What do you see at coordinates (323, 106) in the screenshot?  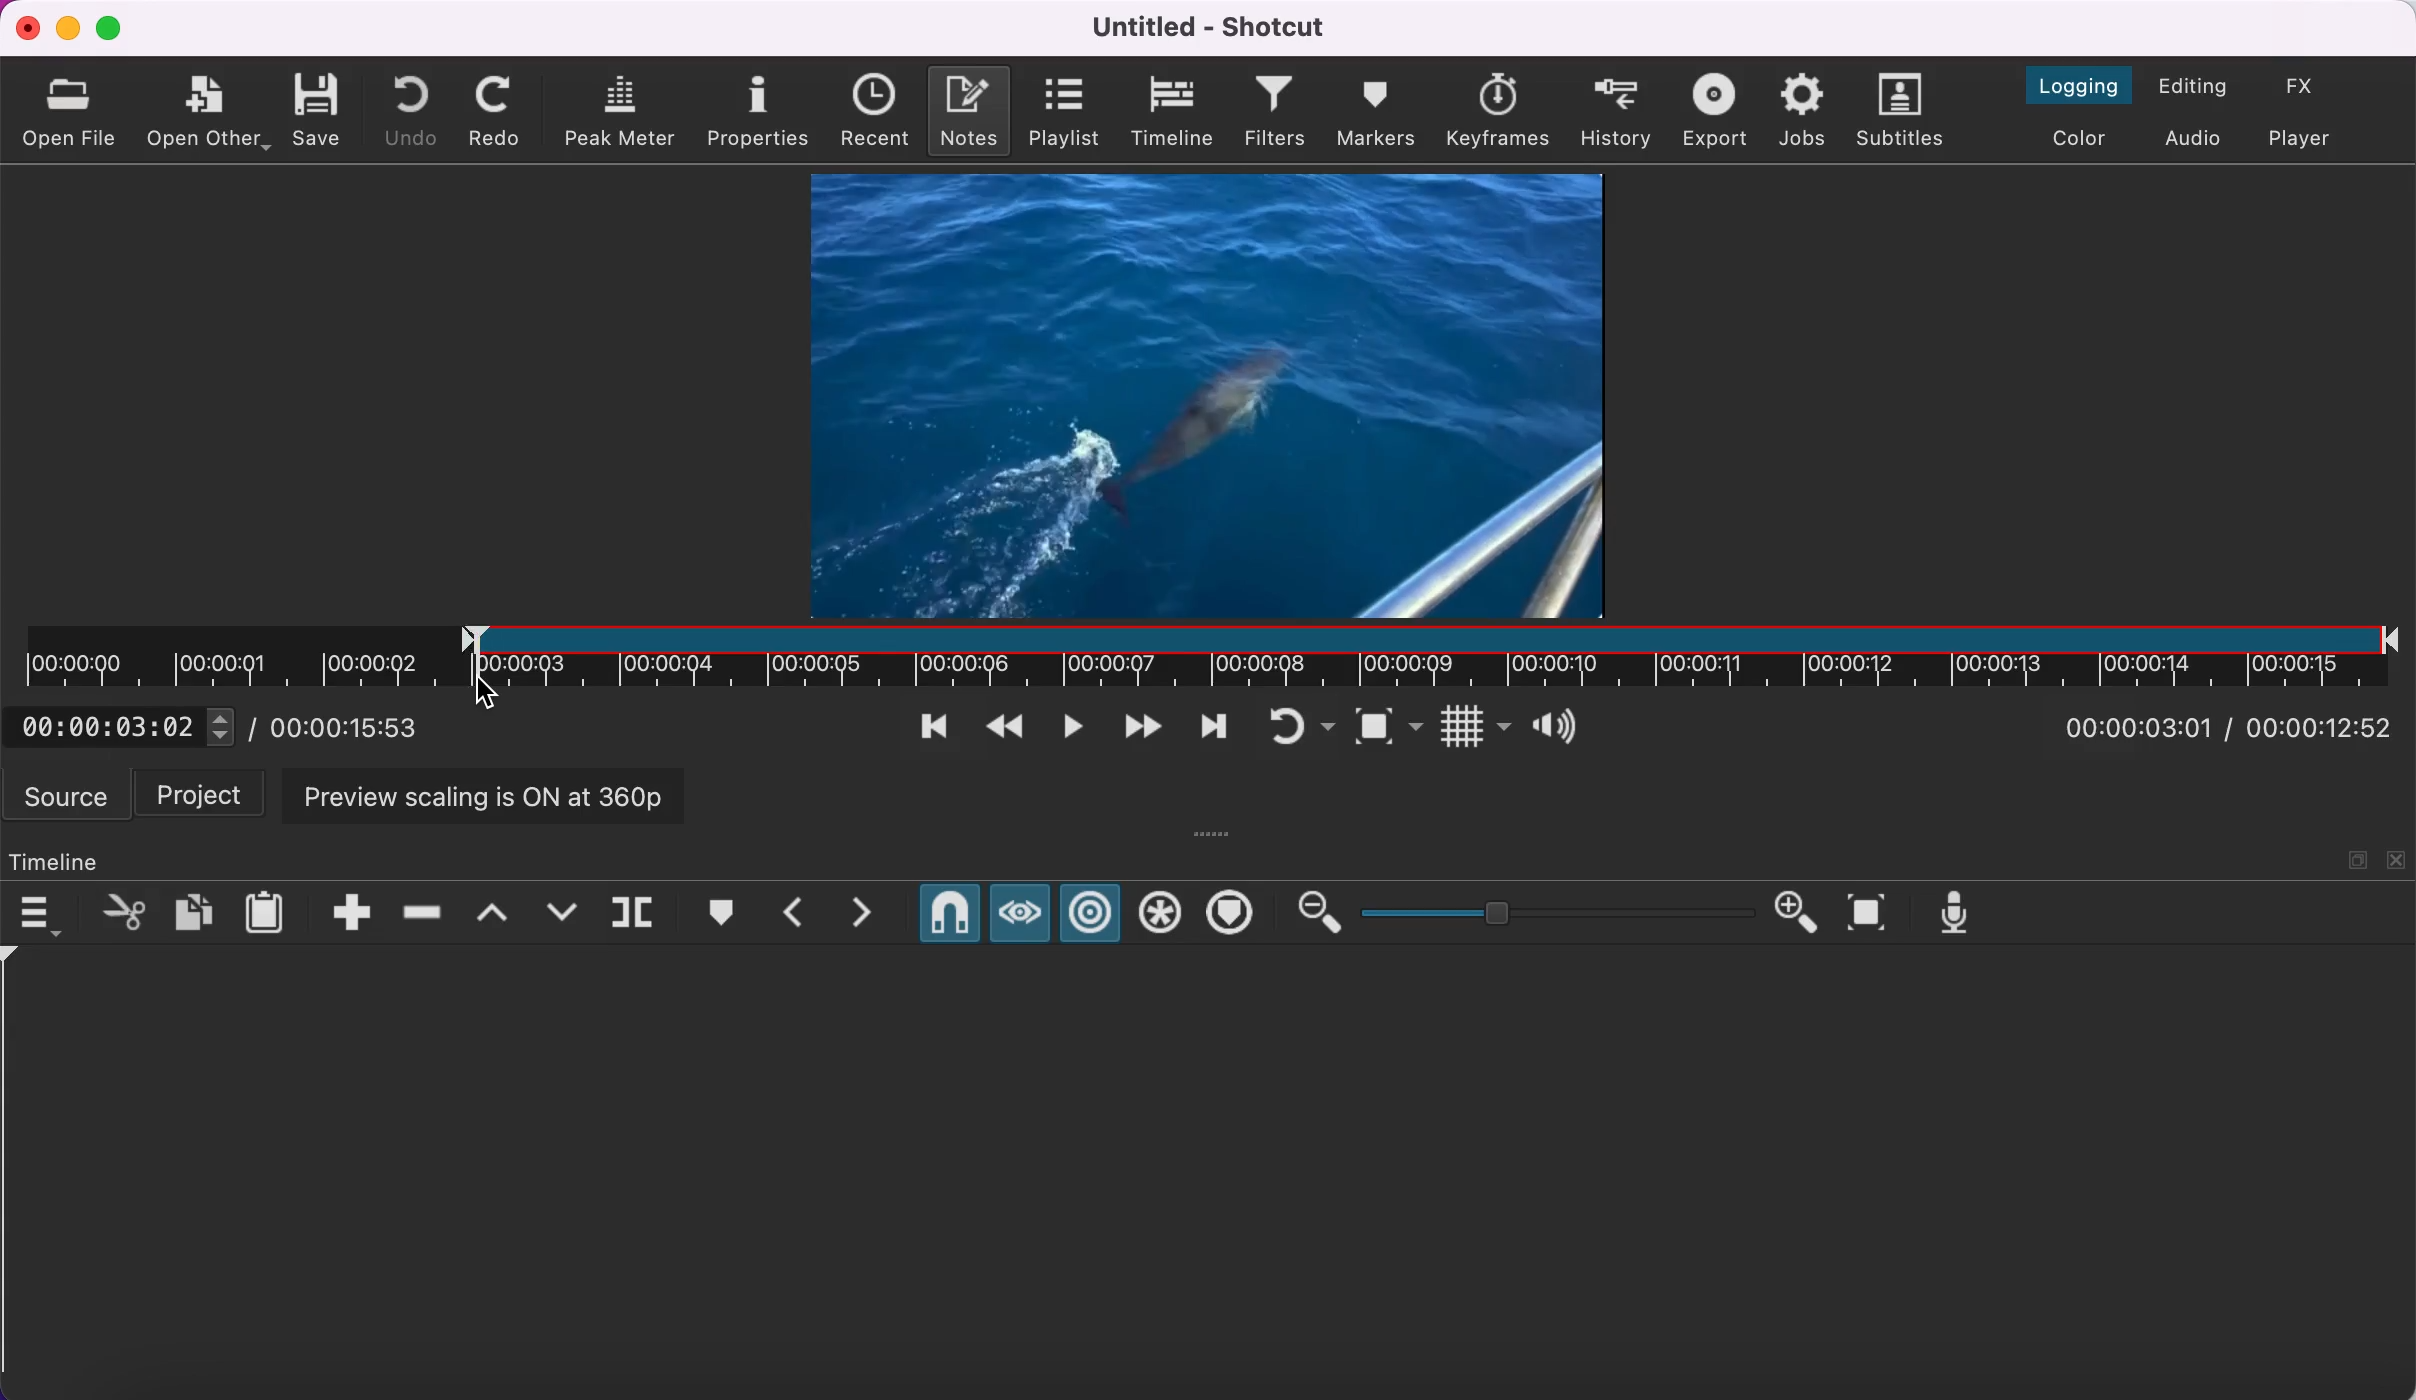 I see `save` at bounding box center [323, 106].